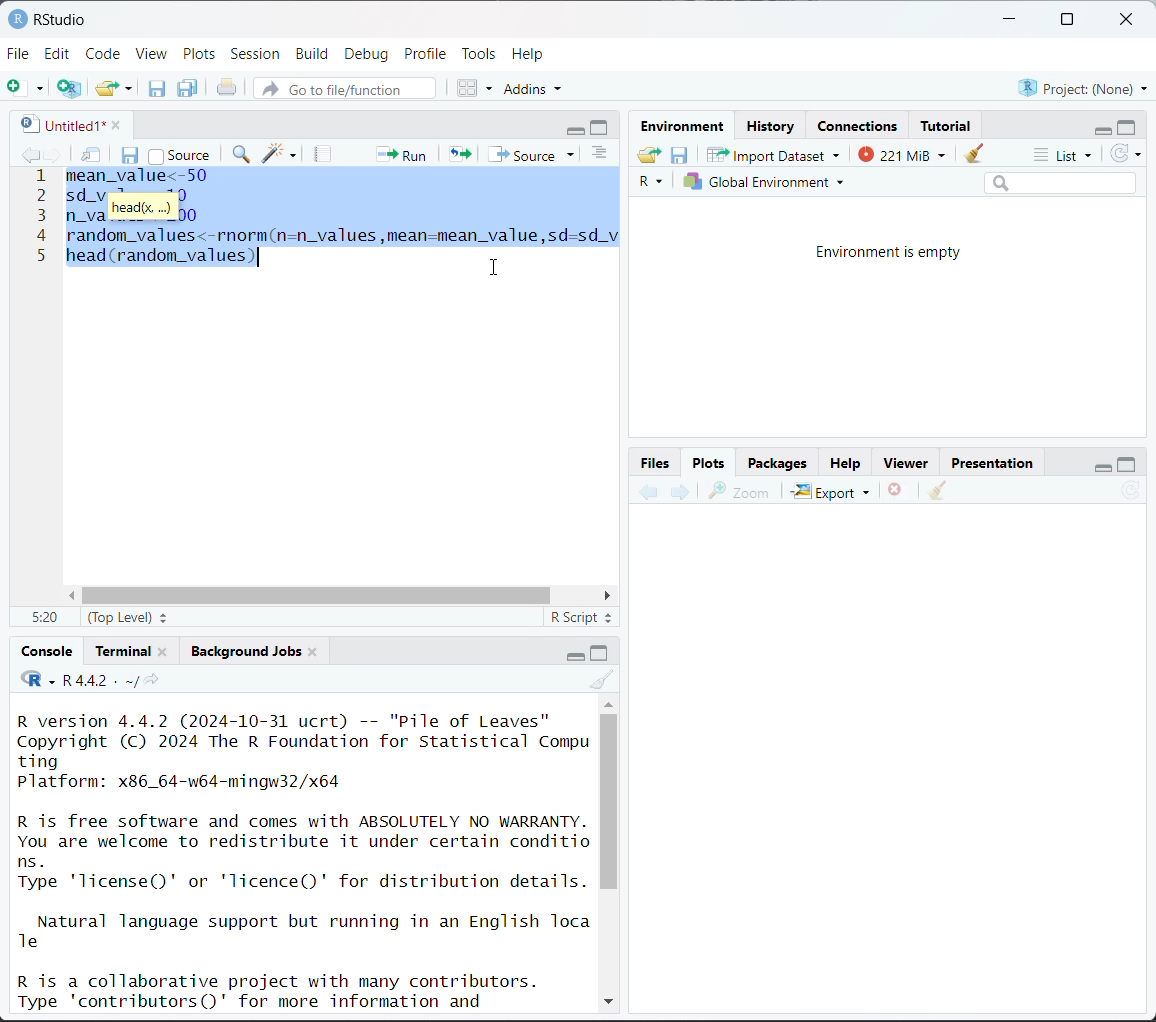  What do you see at coordinates (1099, 128) in the screenshot?
I see `minimize` at bounding box center [1099, 128].